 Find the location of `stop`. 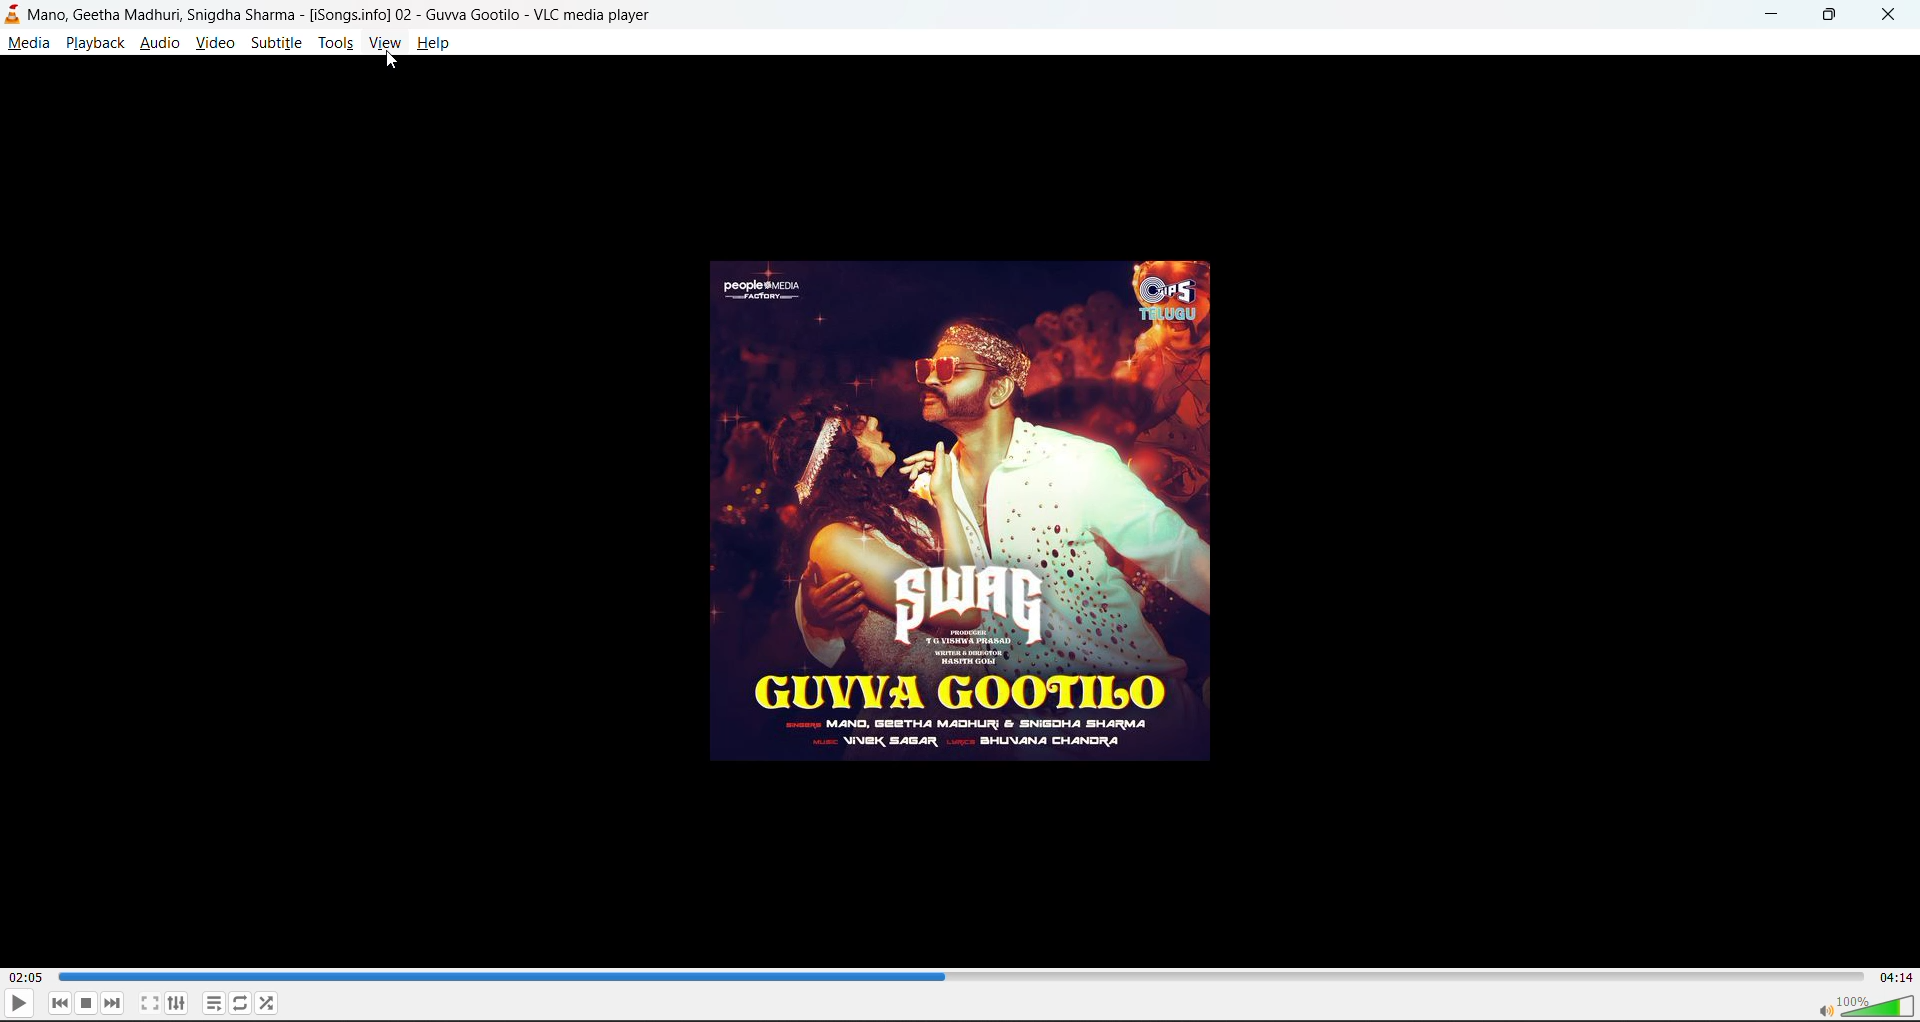

stop is located at coordinates (87, 1003).